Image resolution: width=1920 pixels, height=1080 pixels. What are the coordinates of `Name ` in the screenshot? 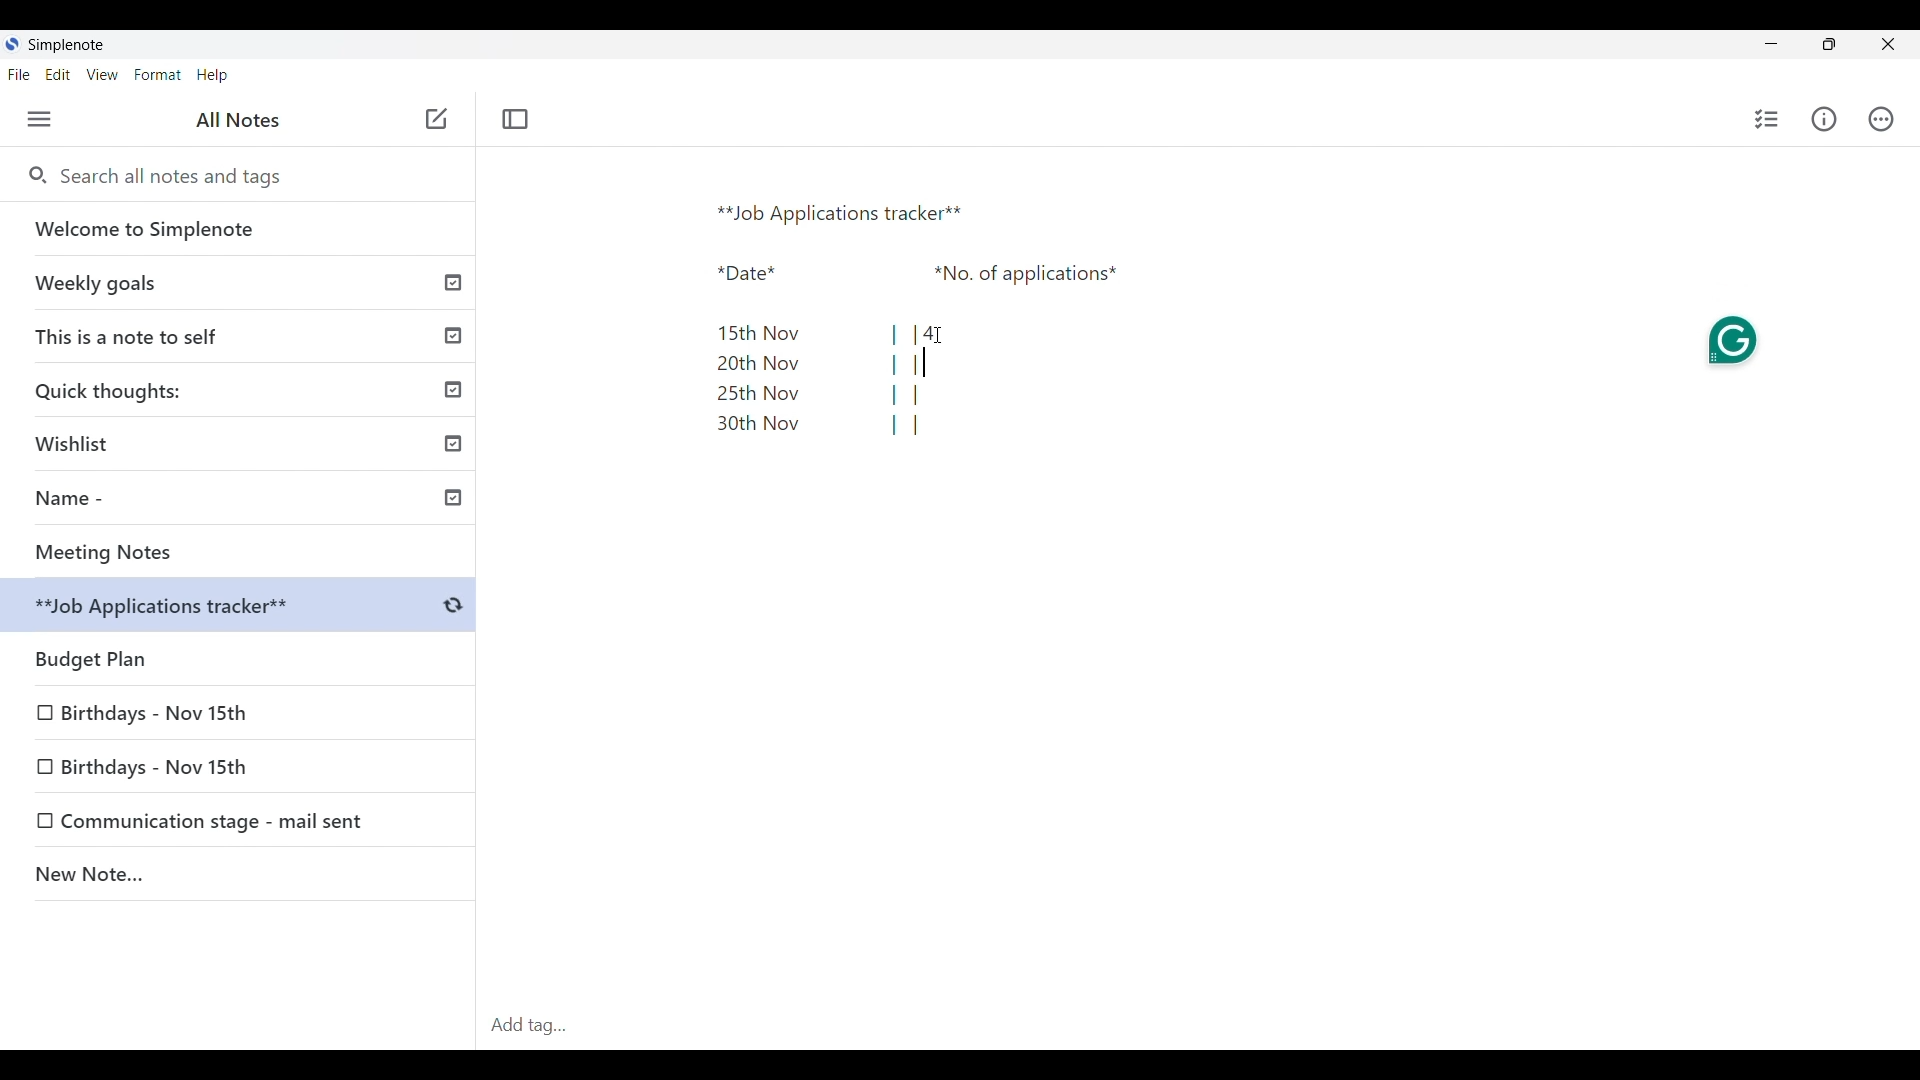 It's located at (246, 501).